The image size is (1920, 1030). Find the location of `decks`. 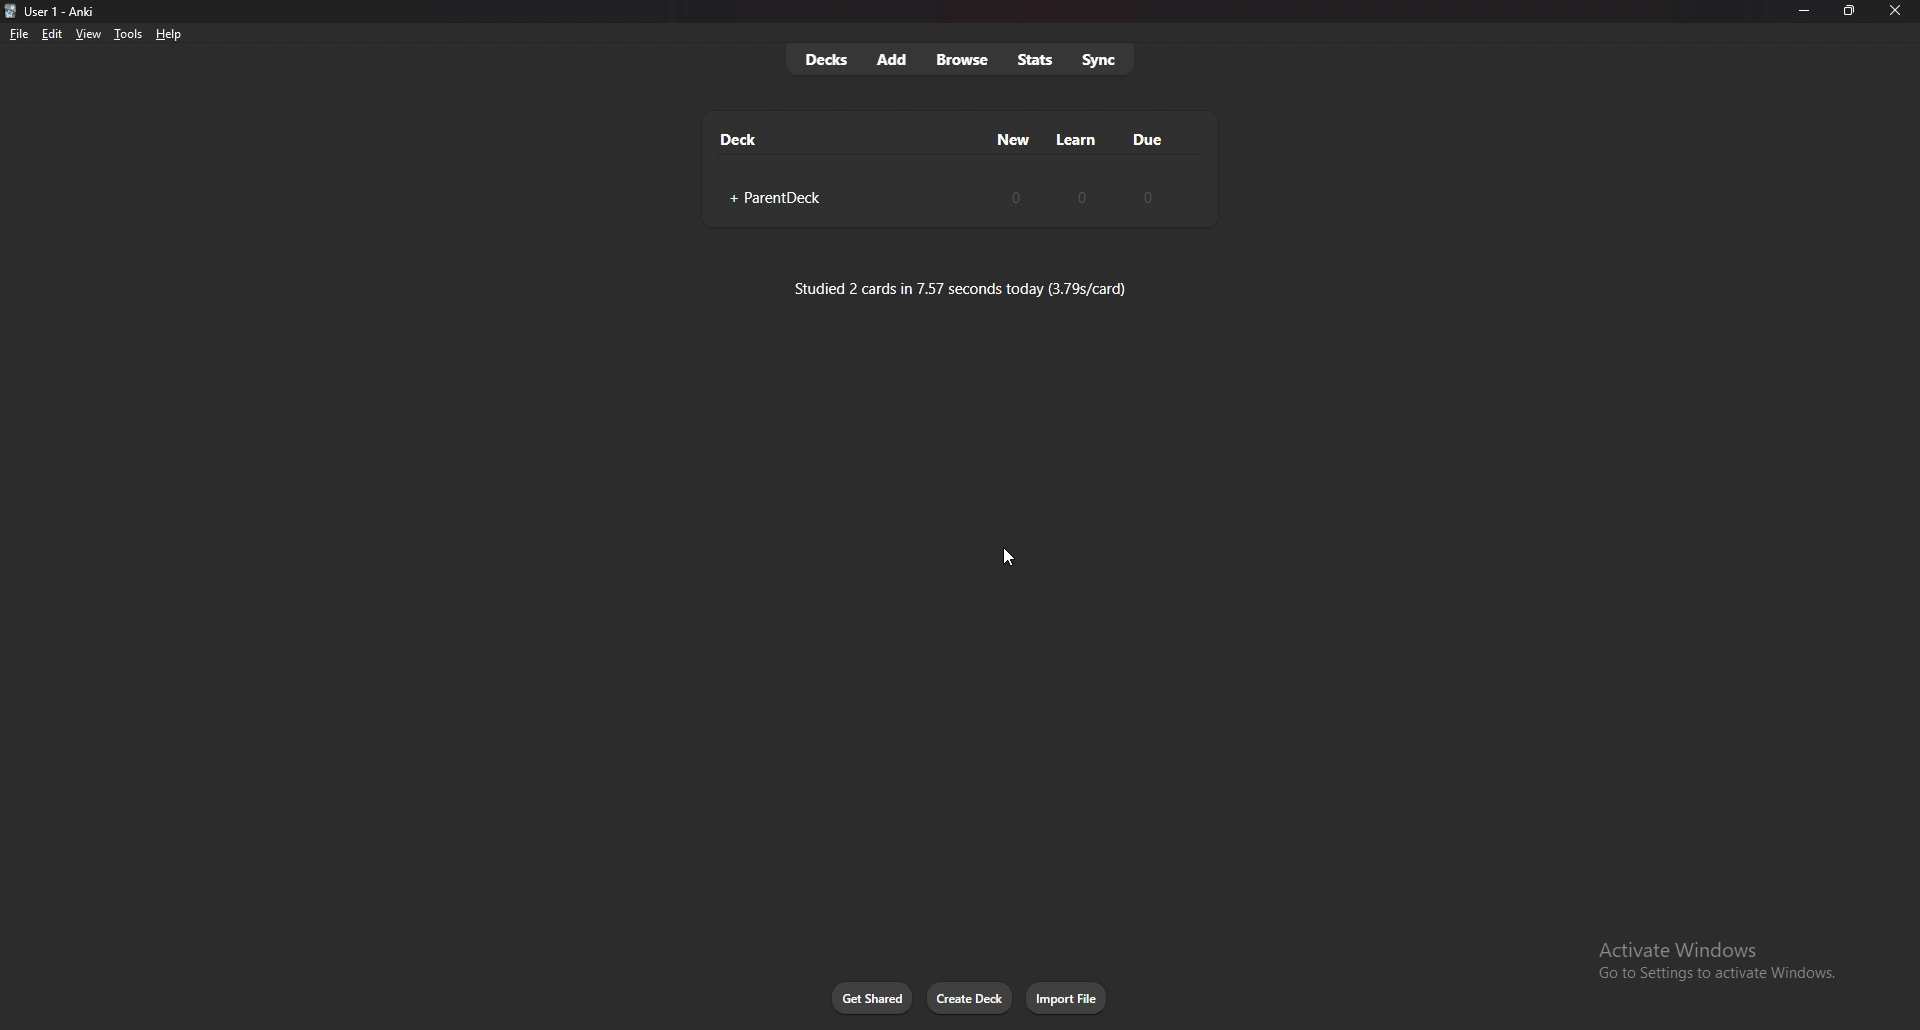

decks is located at coordinates (826, 60).